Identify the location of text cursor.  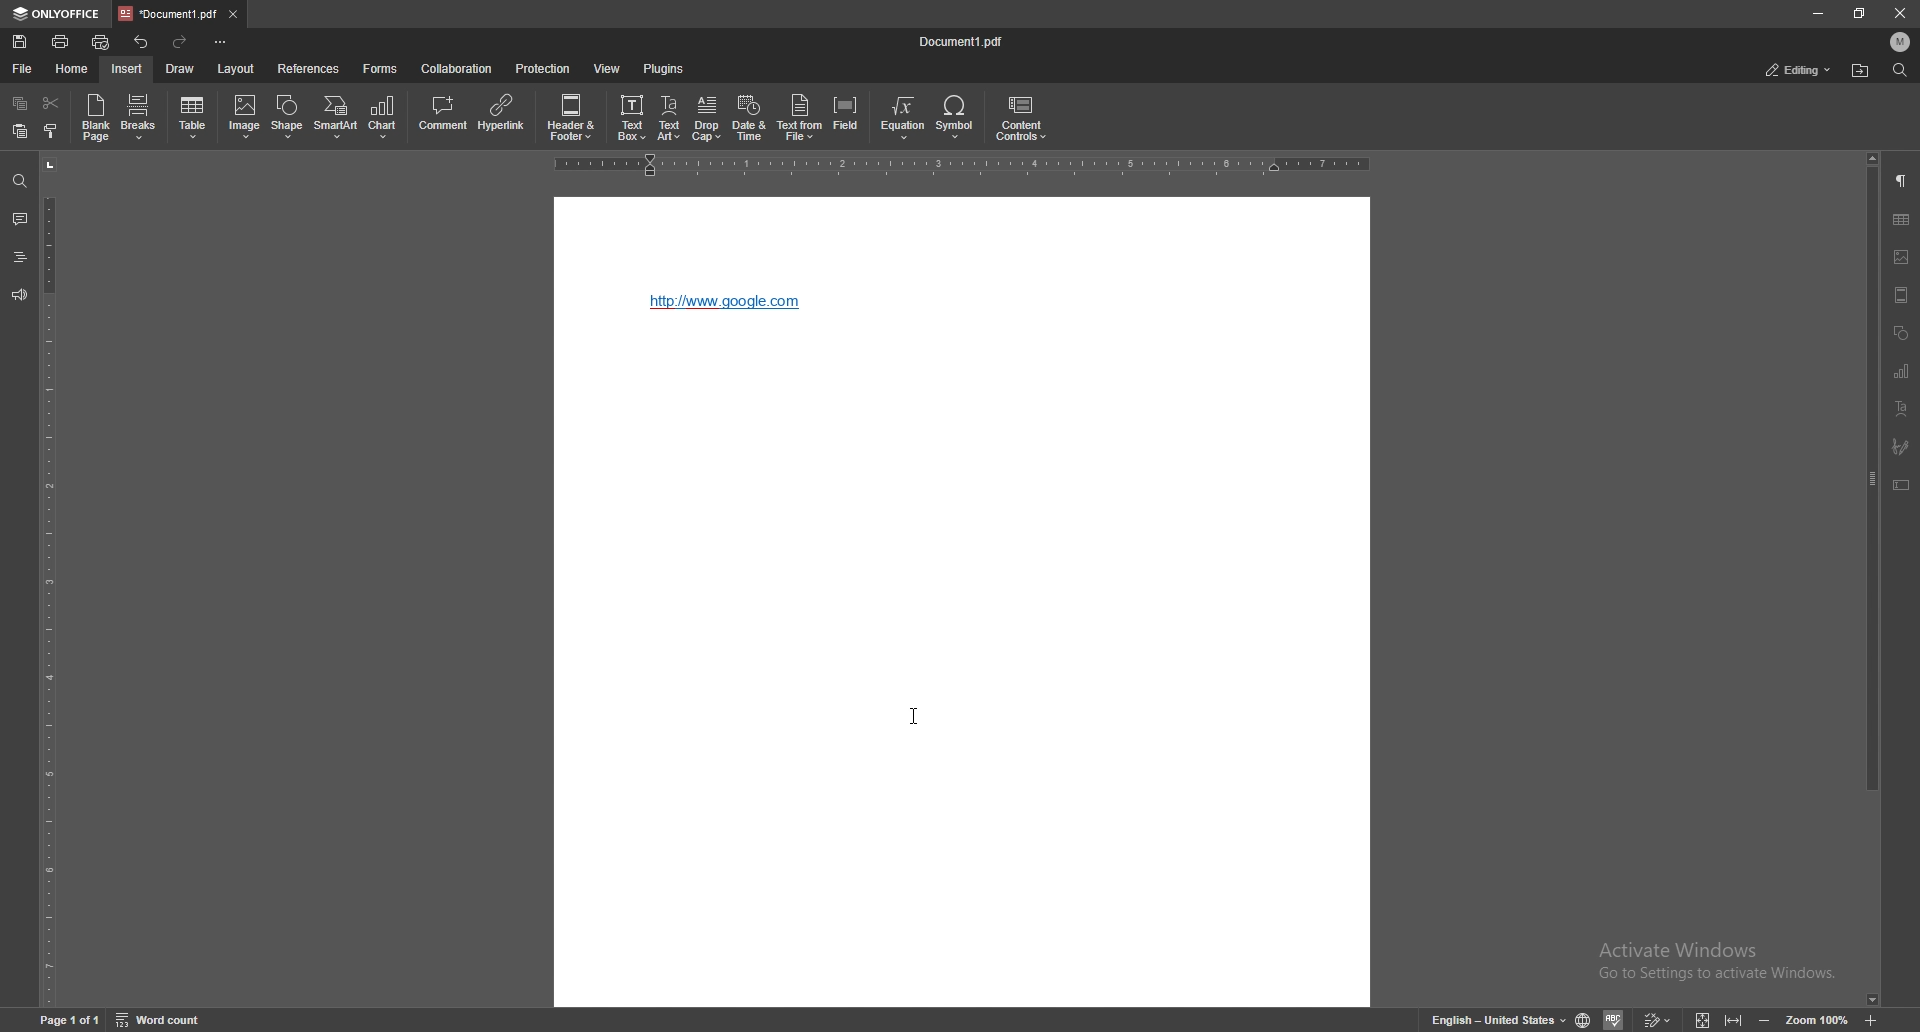
(914, 717).